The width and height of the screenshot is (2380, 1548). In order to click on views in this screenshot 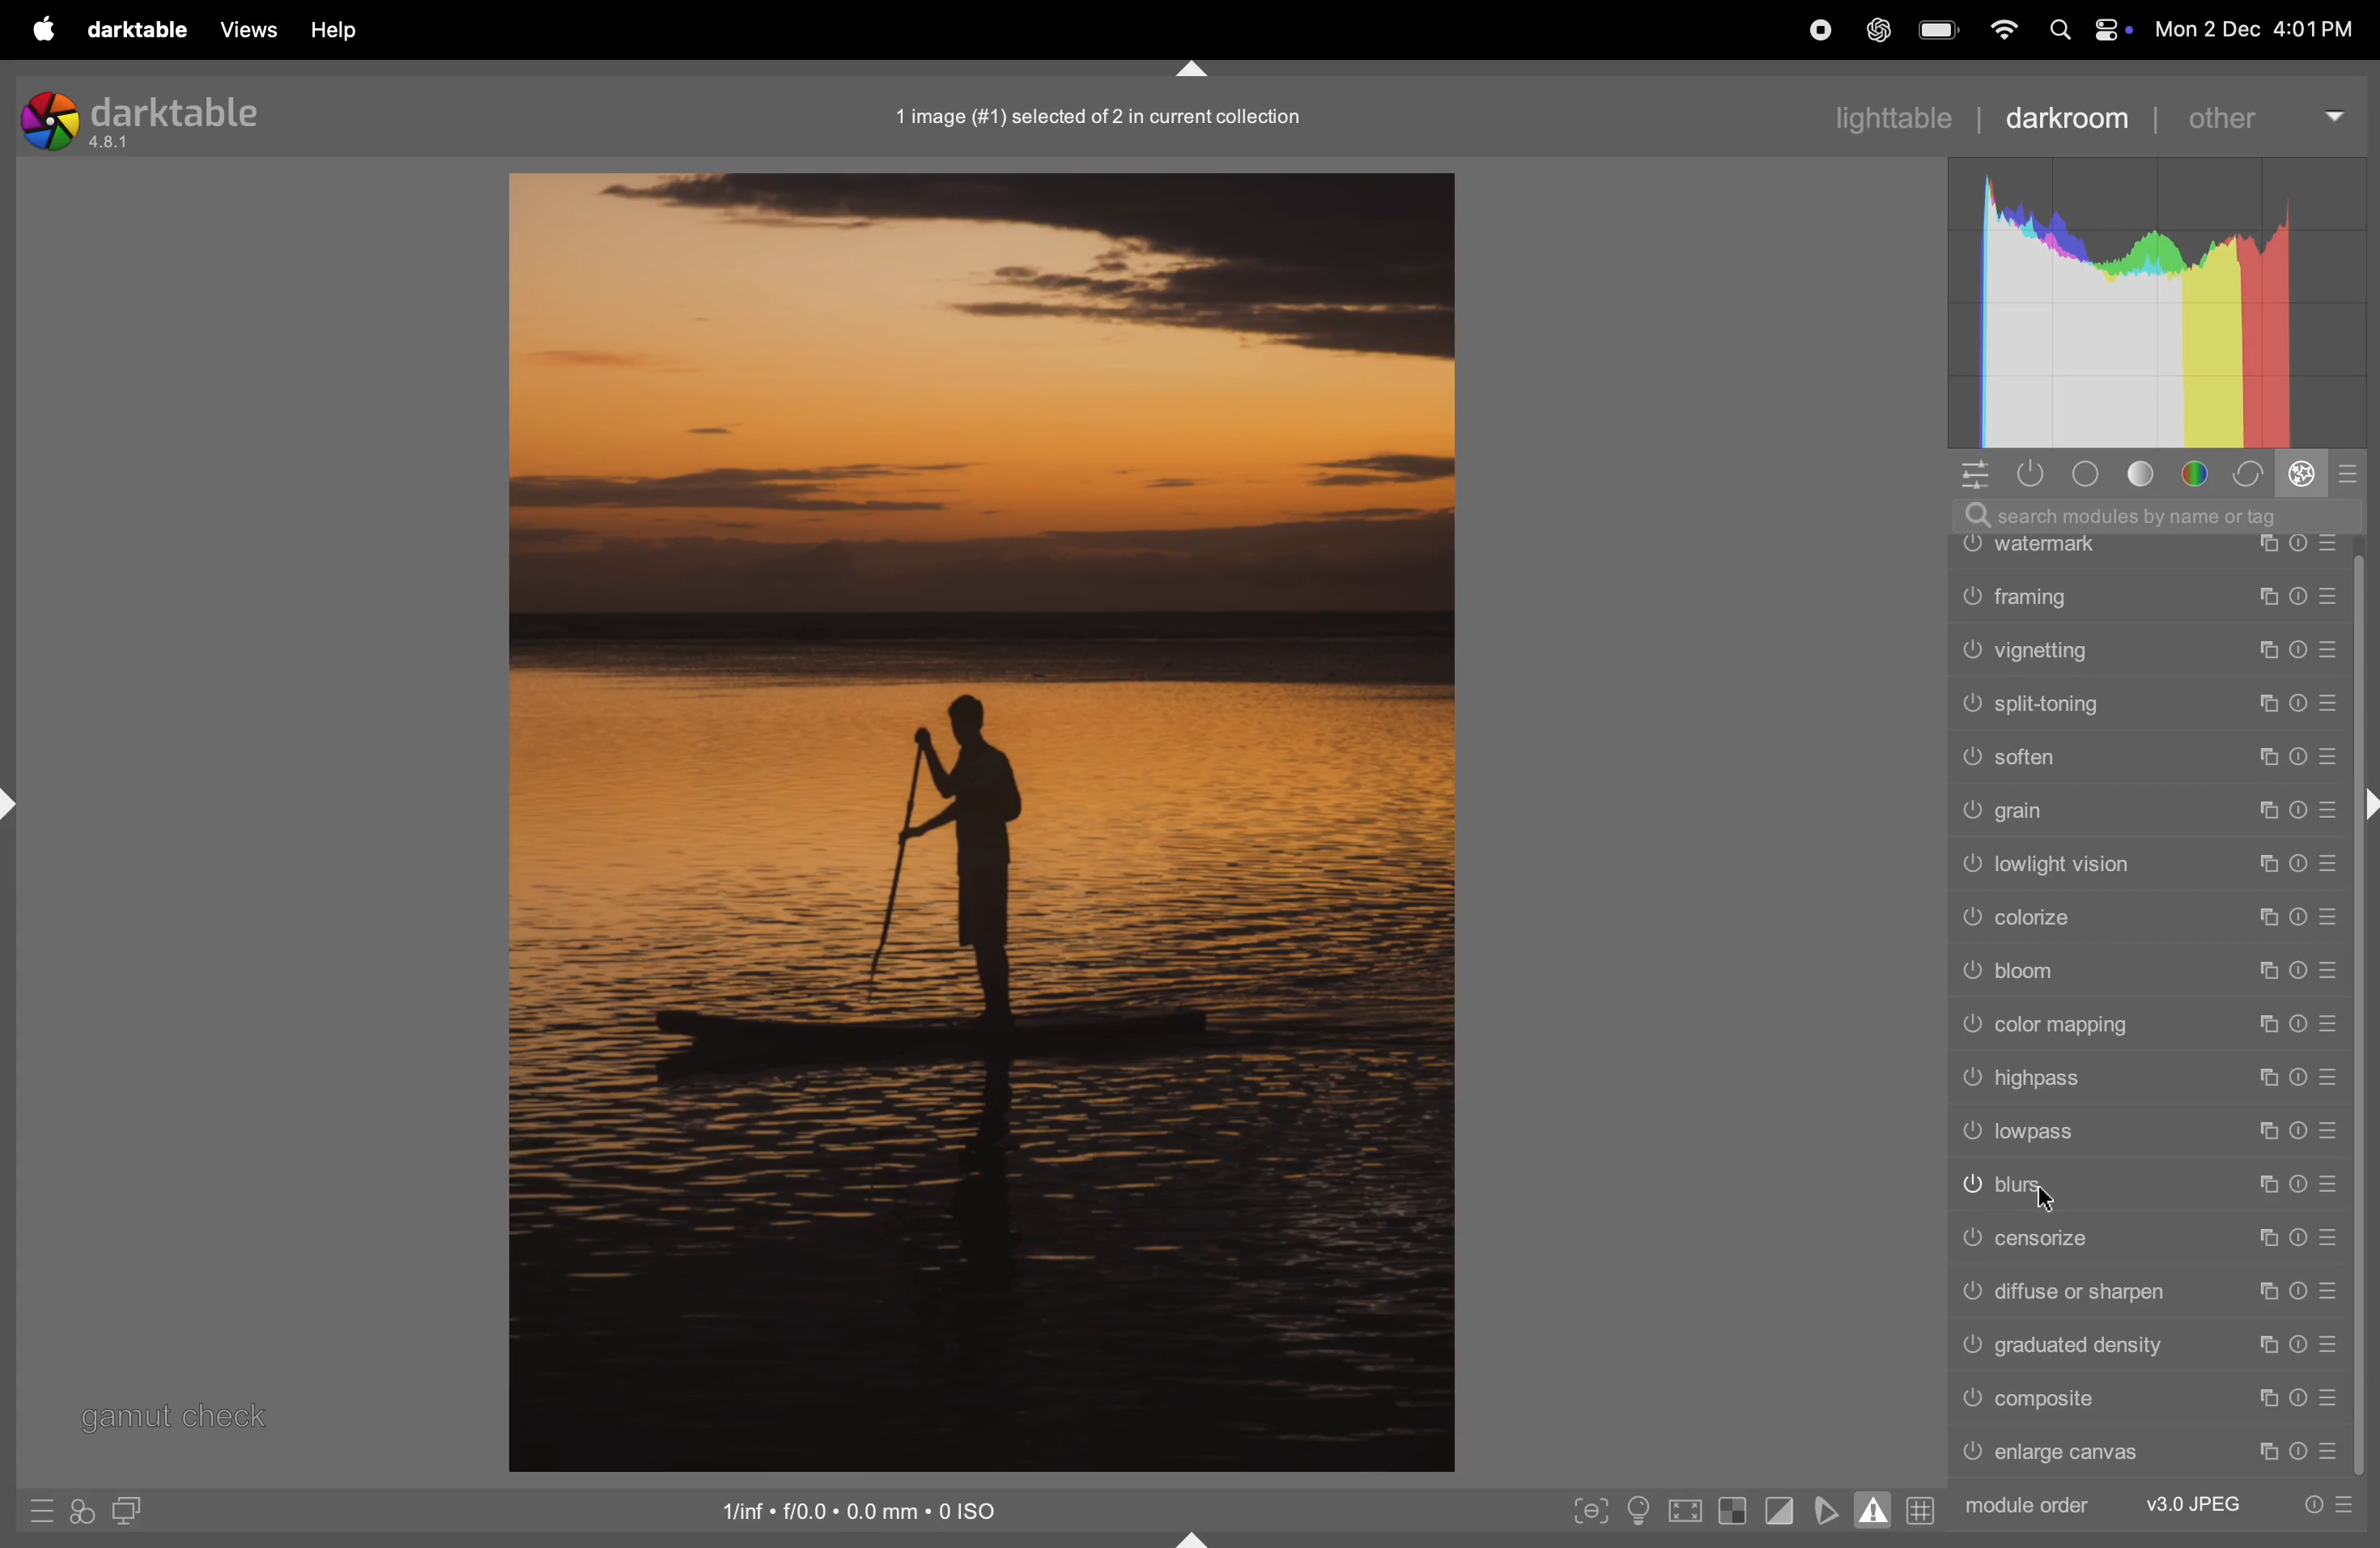, I will do `click(246, 29)`.